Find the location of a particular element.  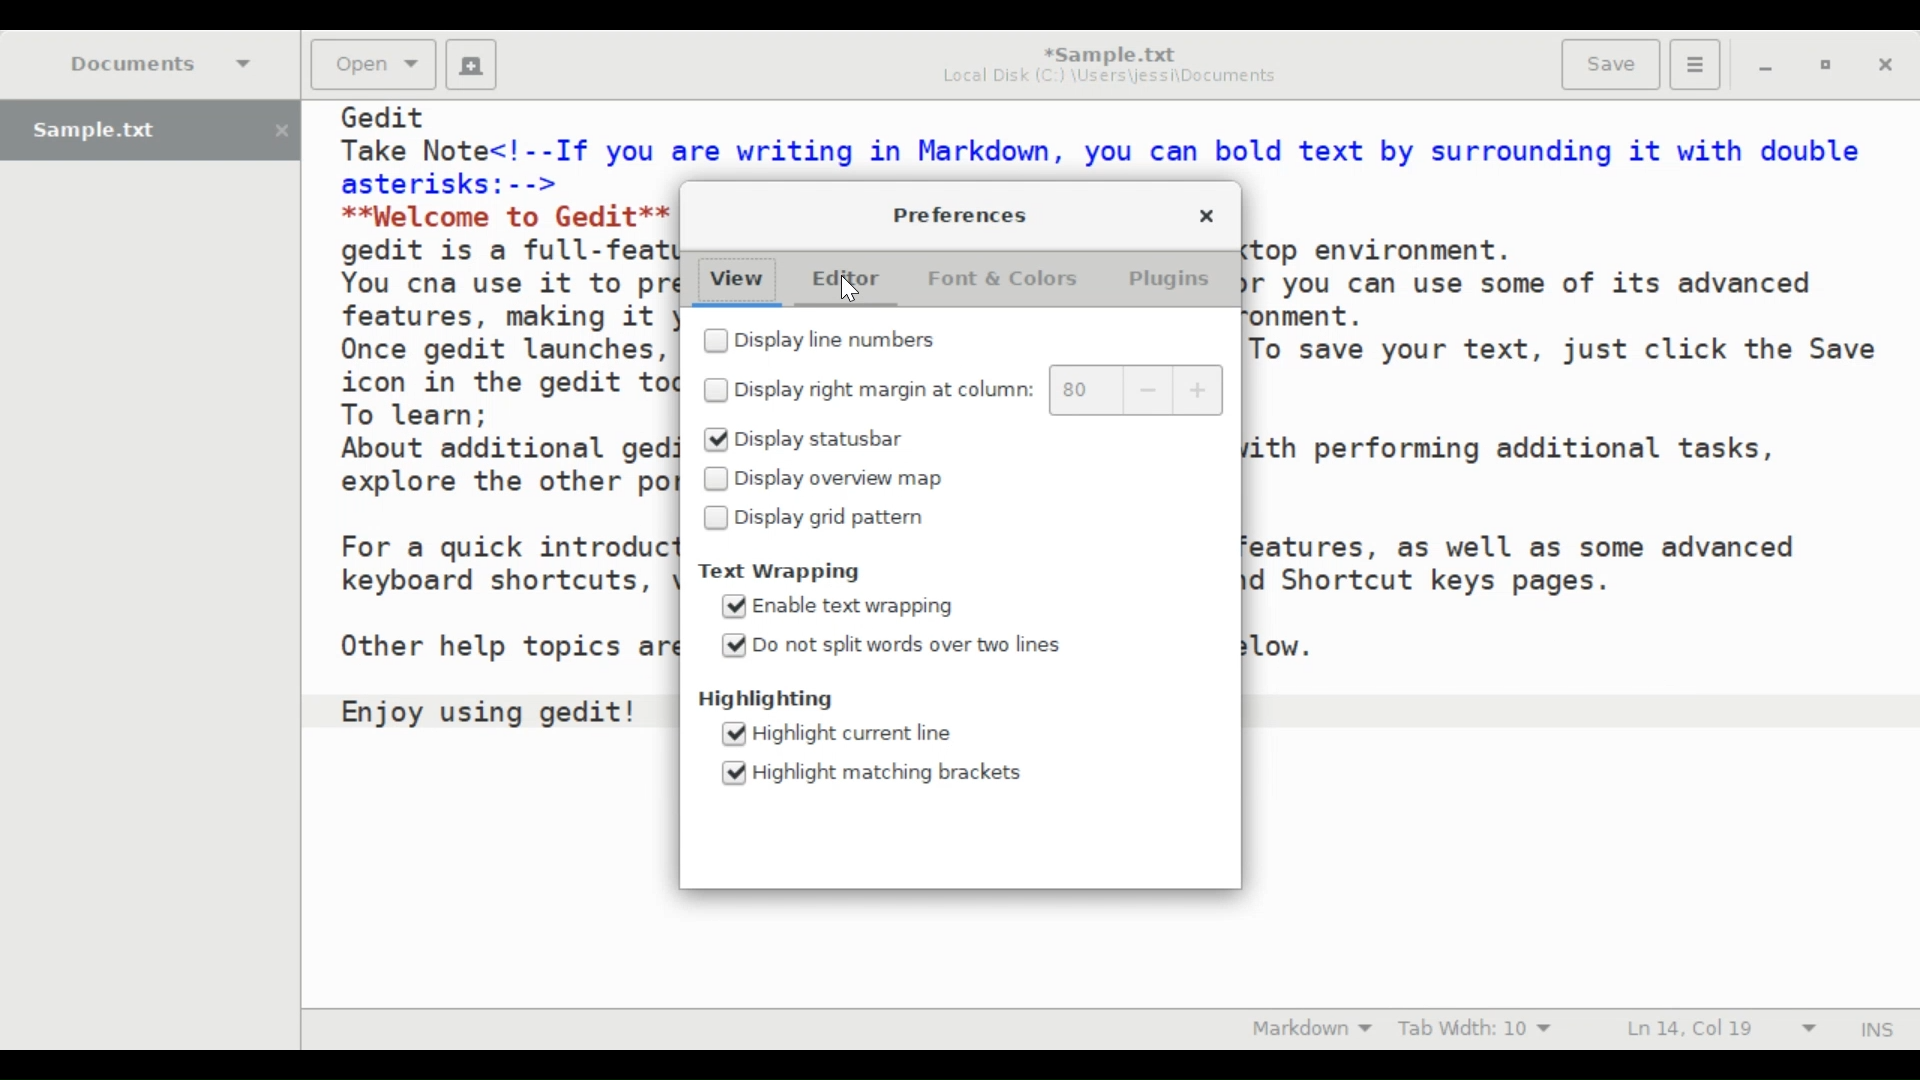

(un)select Highlight matching brackets is located at coordinates (878, 771).